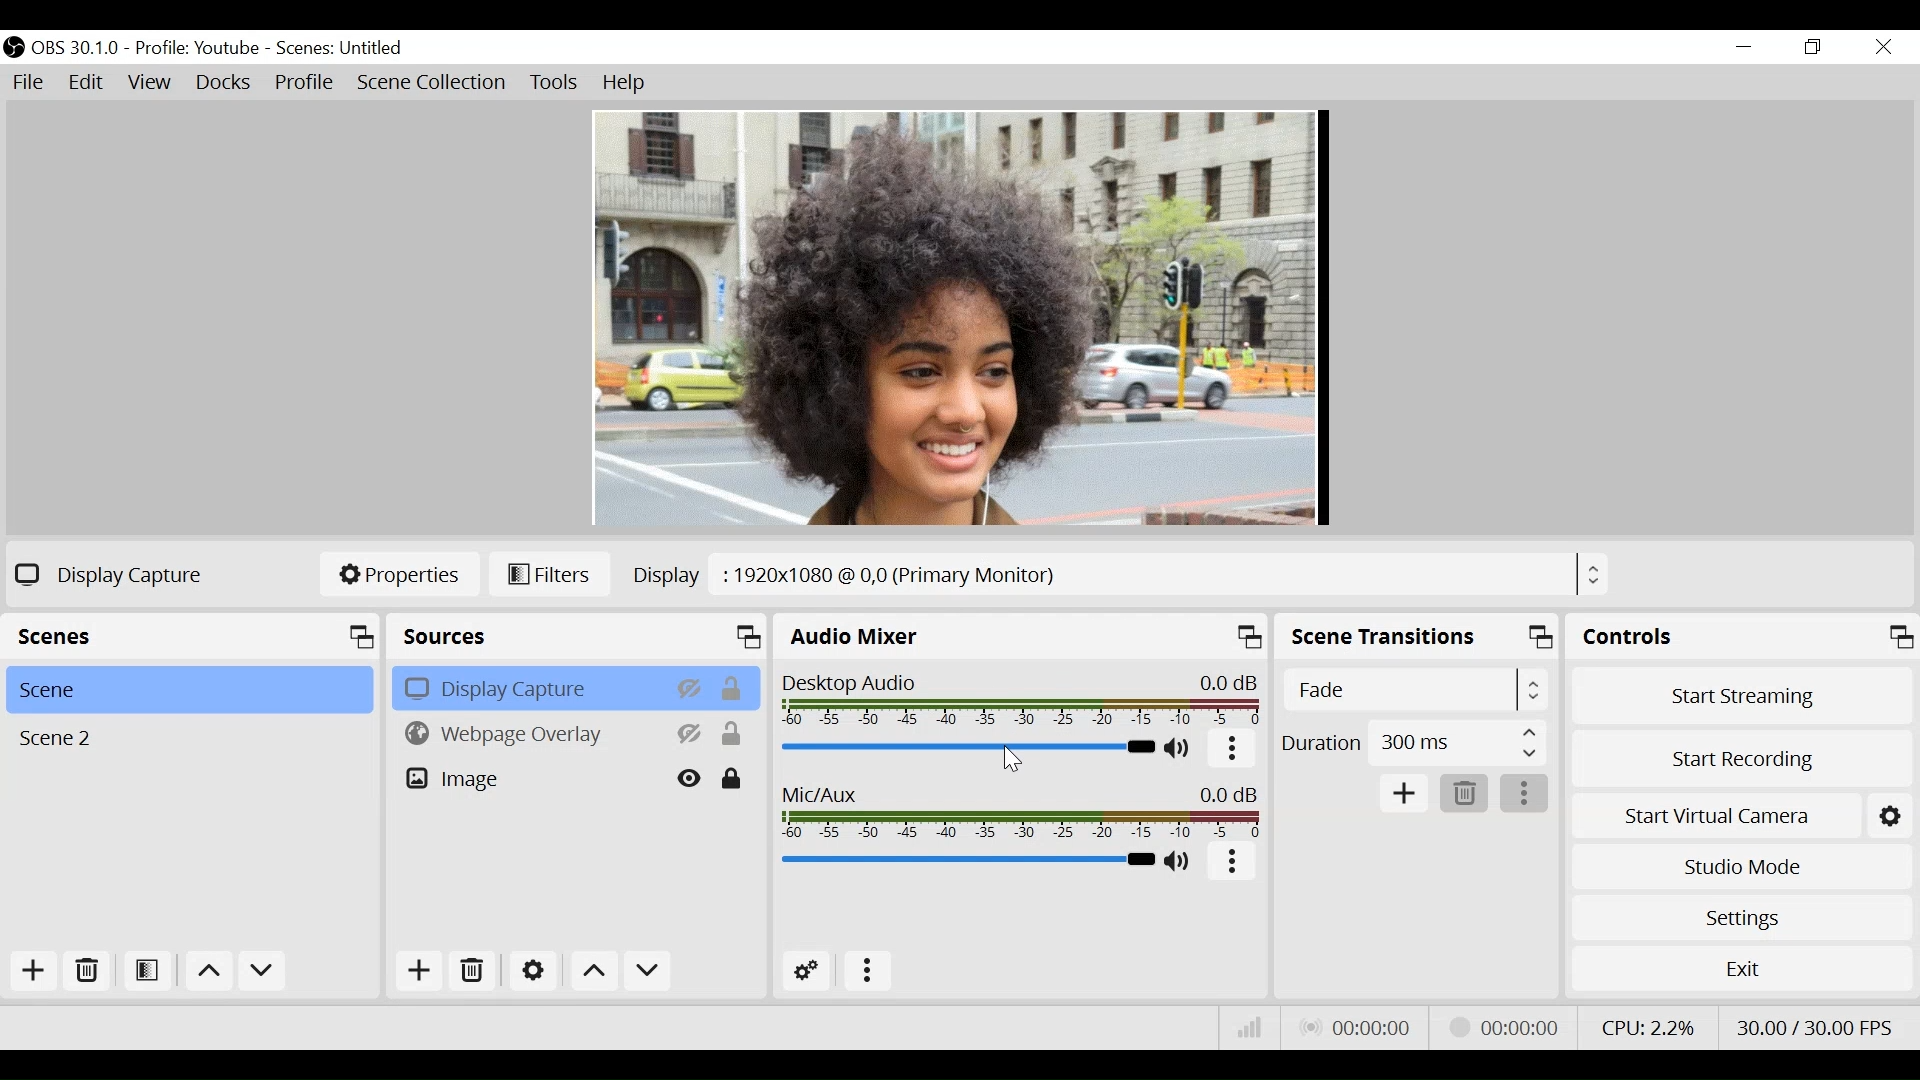  I want to click on Scene name, so click(346, 49).